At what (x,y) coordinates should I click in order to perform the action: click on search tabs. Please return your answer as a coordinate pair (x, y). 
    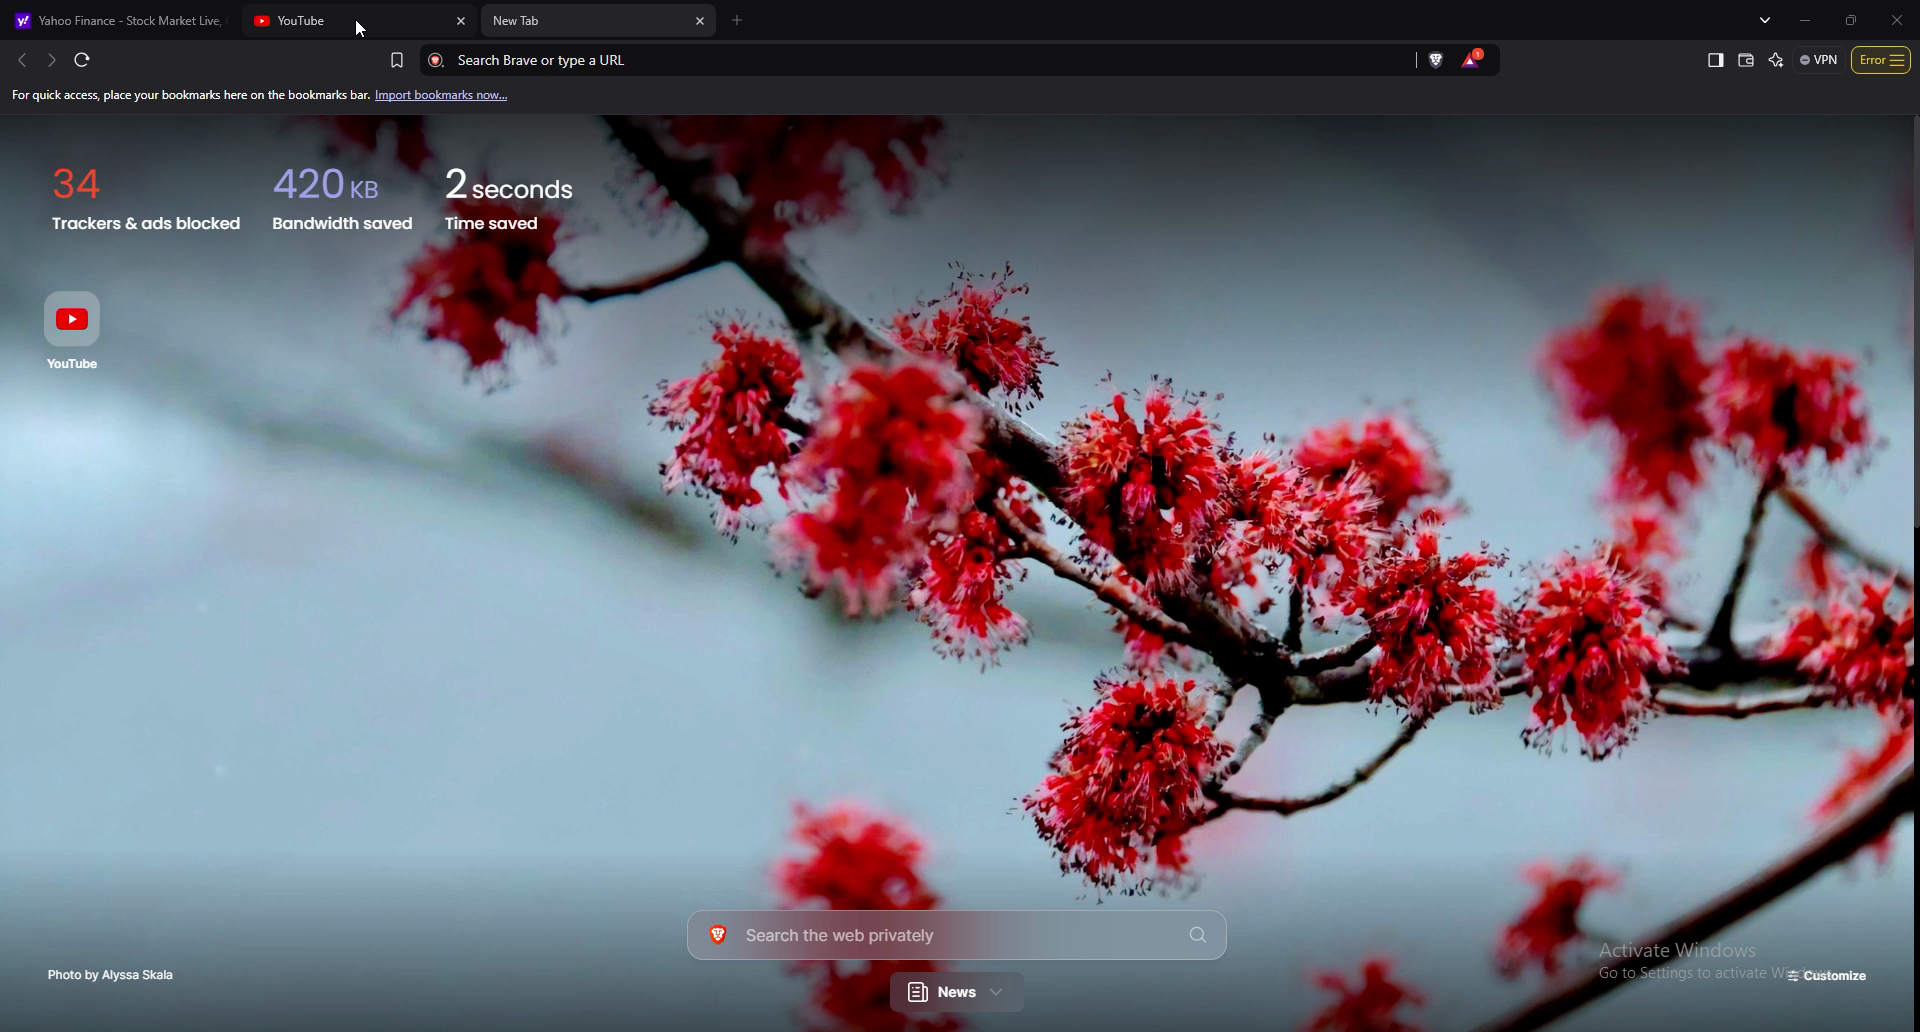
    Looking at the image, I should click on (1768, 19).